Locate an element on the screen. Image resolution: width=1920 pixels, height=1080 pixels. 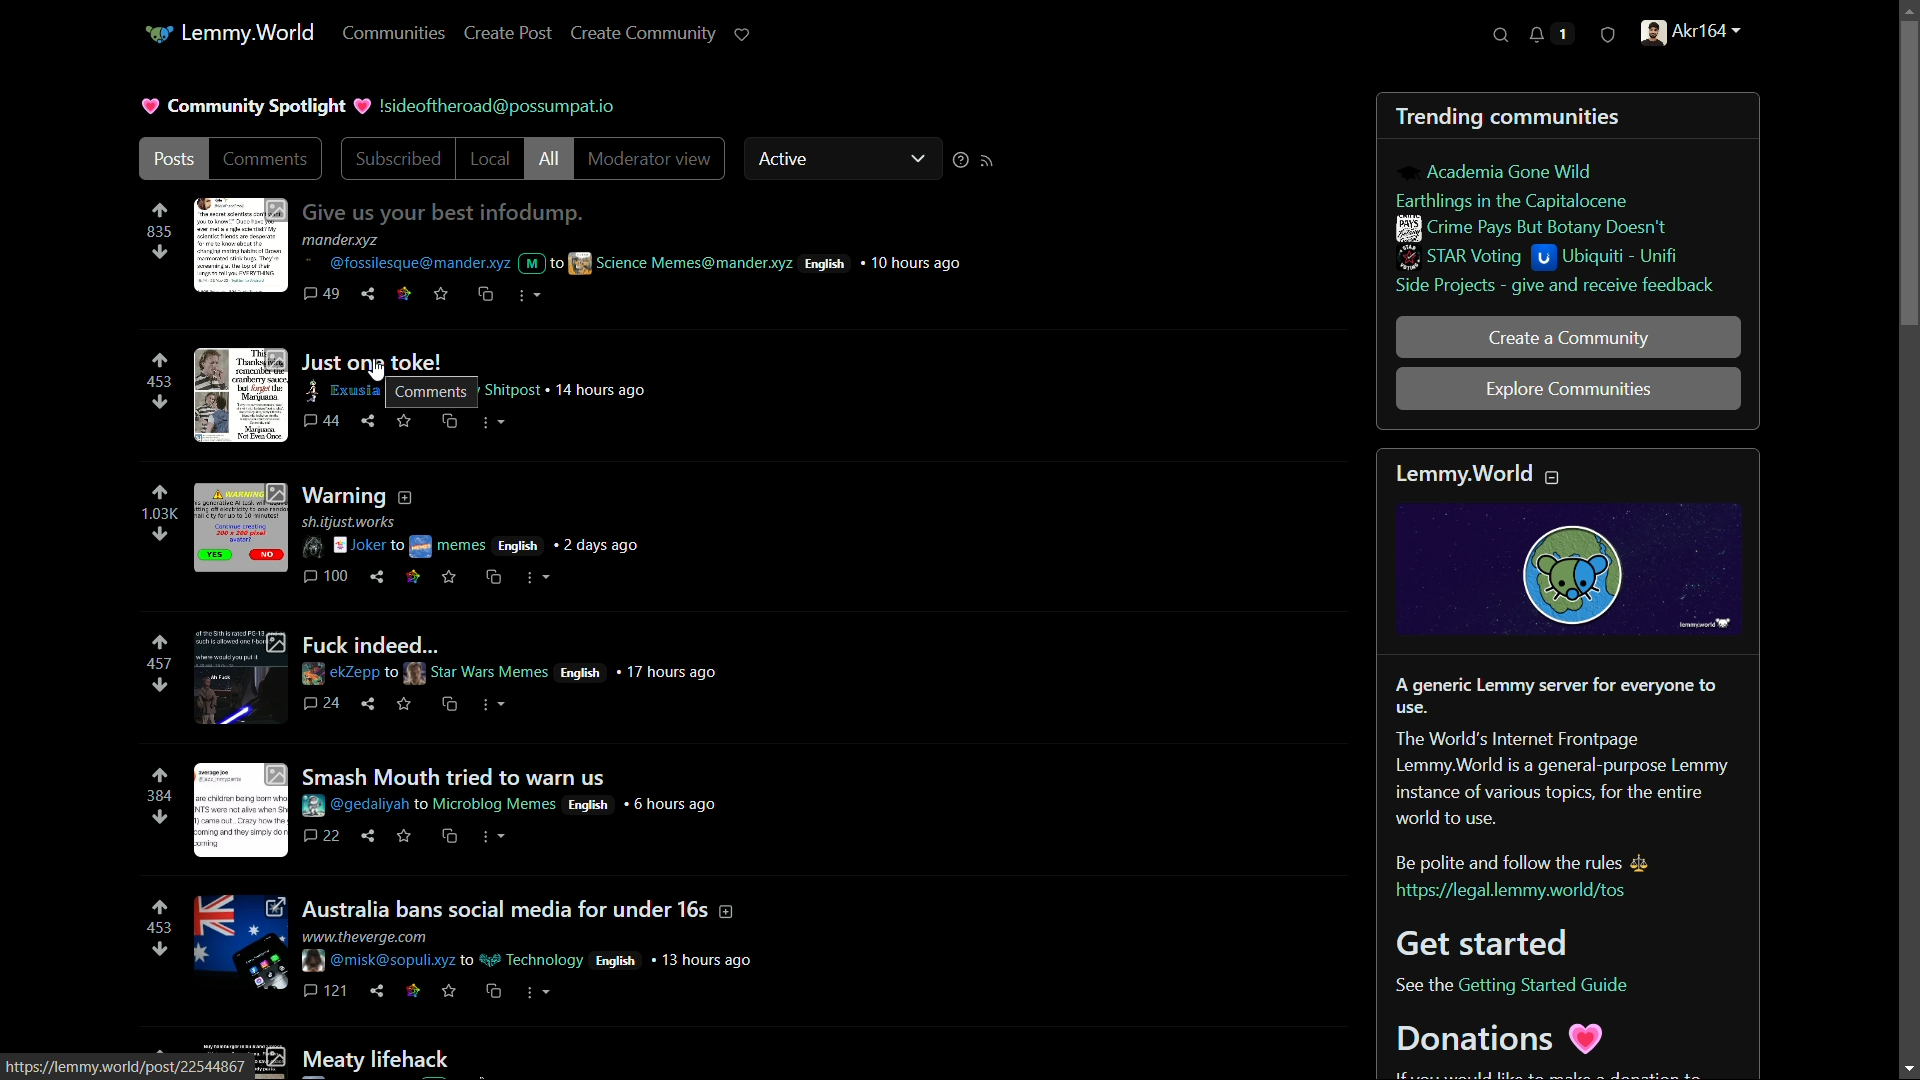
English 13 hours ago is located at coordinates (683, 959).